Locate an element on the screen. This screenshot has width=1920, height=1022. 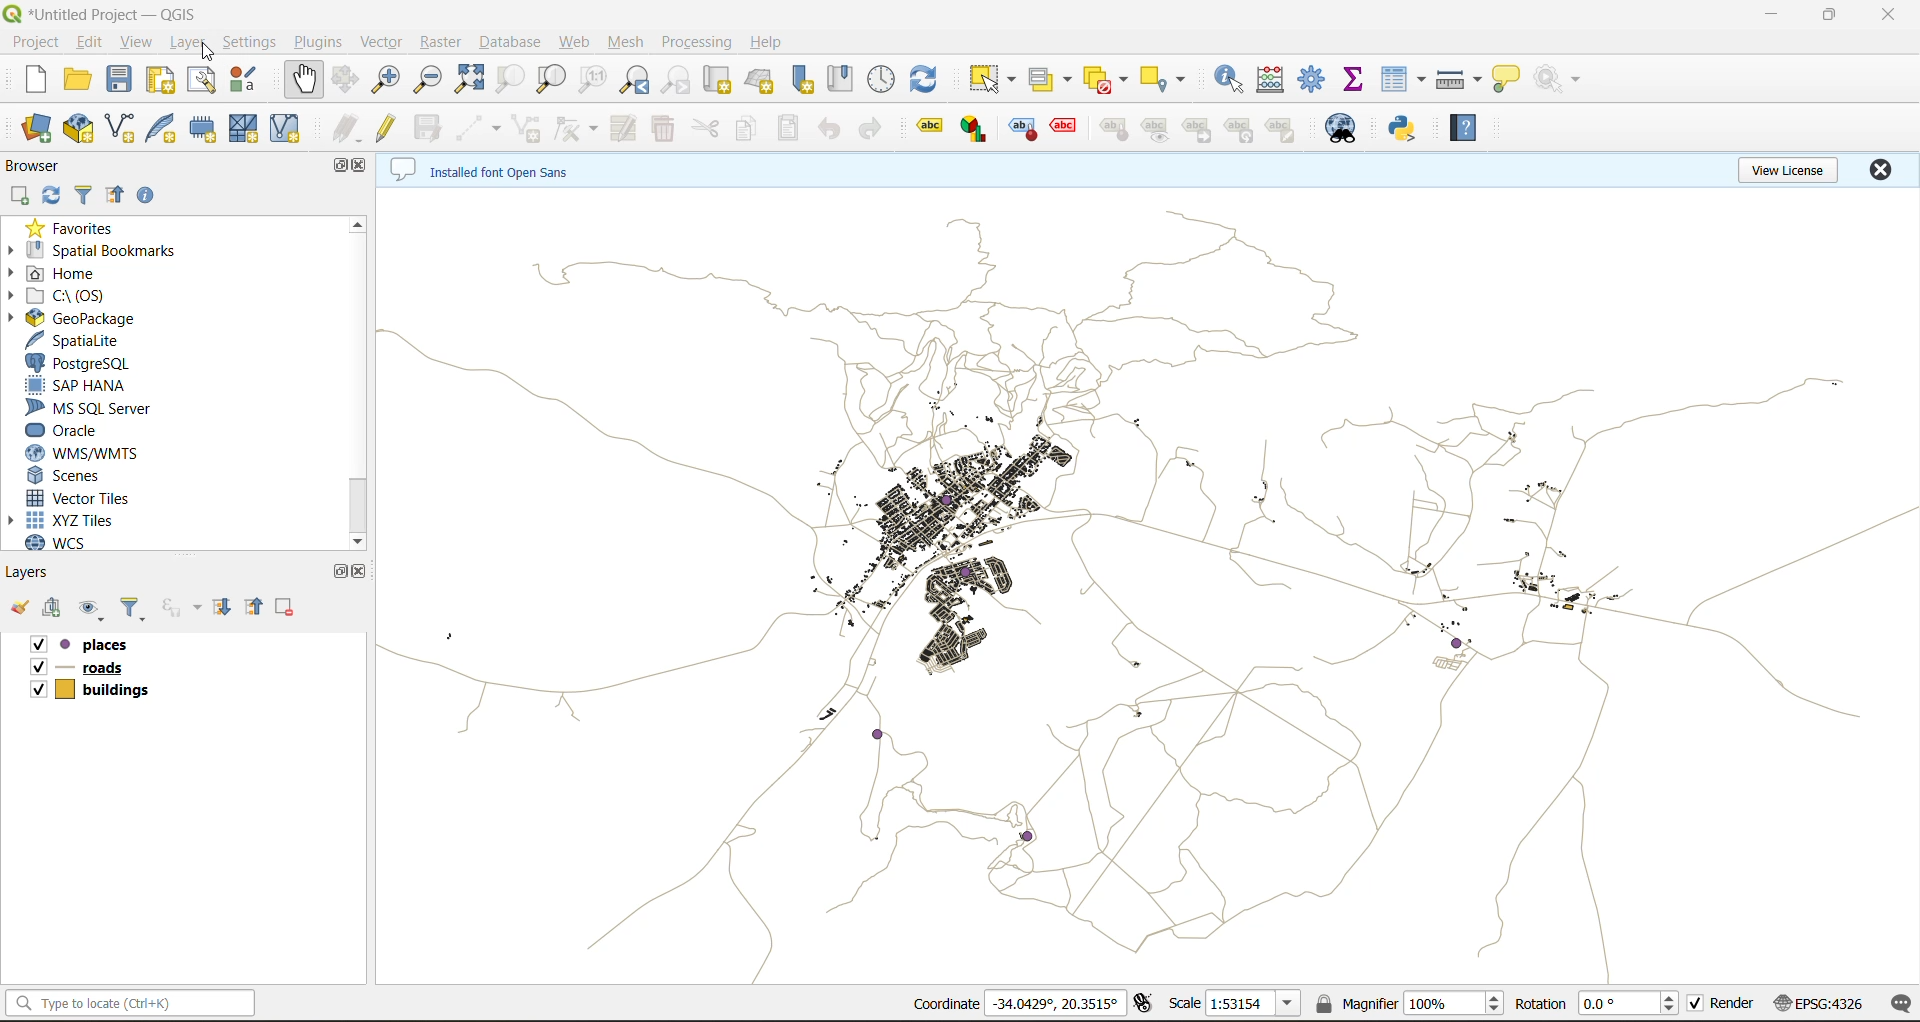
close is located at coordinates (1878, 171).